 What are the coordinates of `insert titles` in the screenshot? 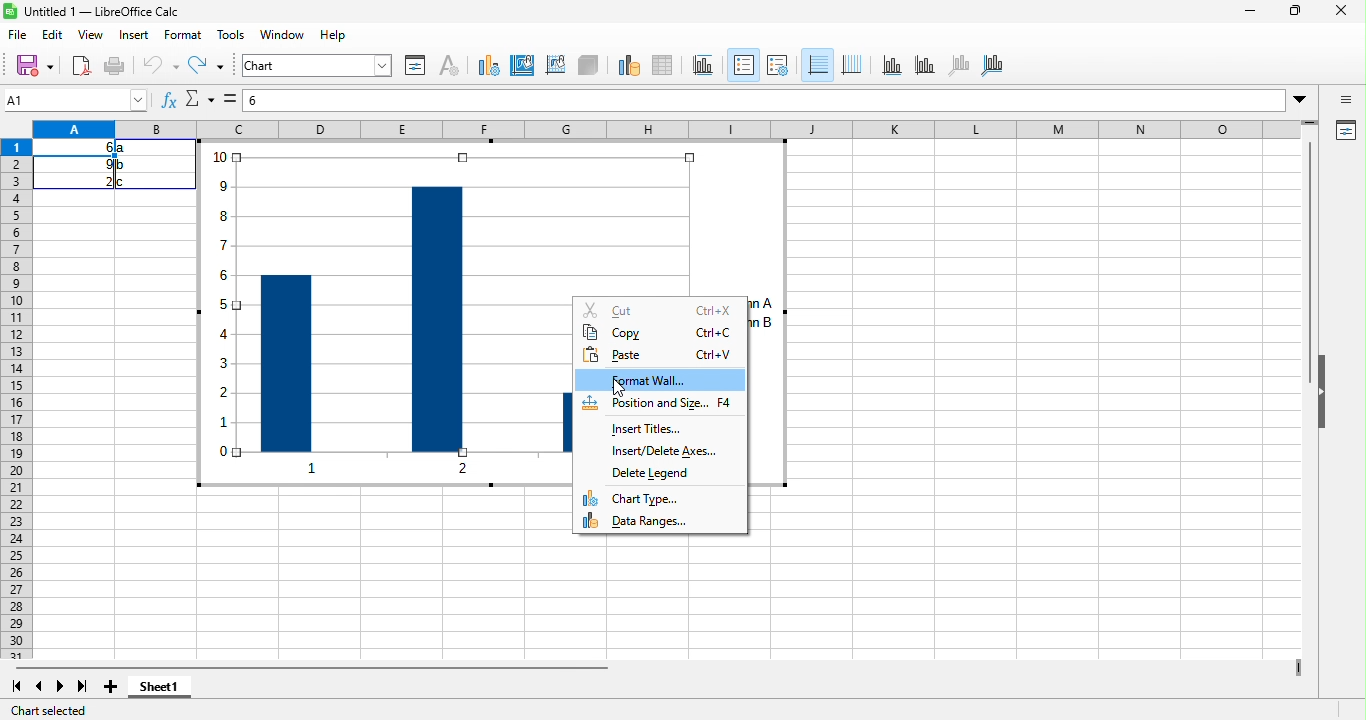 It's located at (648, 431).